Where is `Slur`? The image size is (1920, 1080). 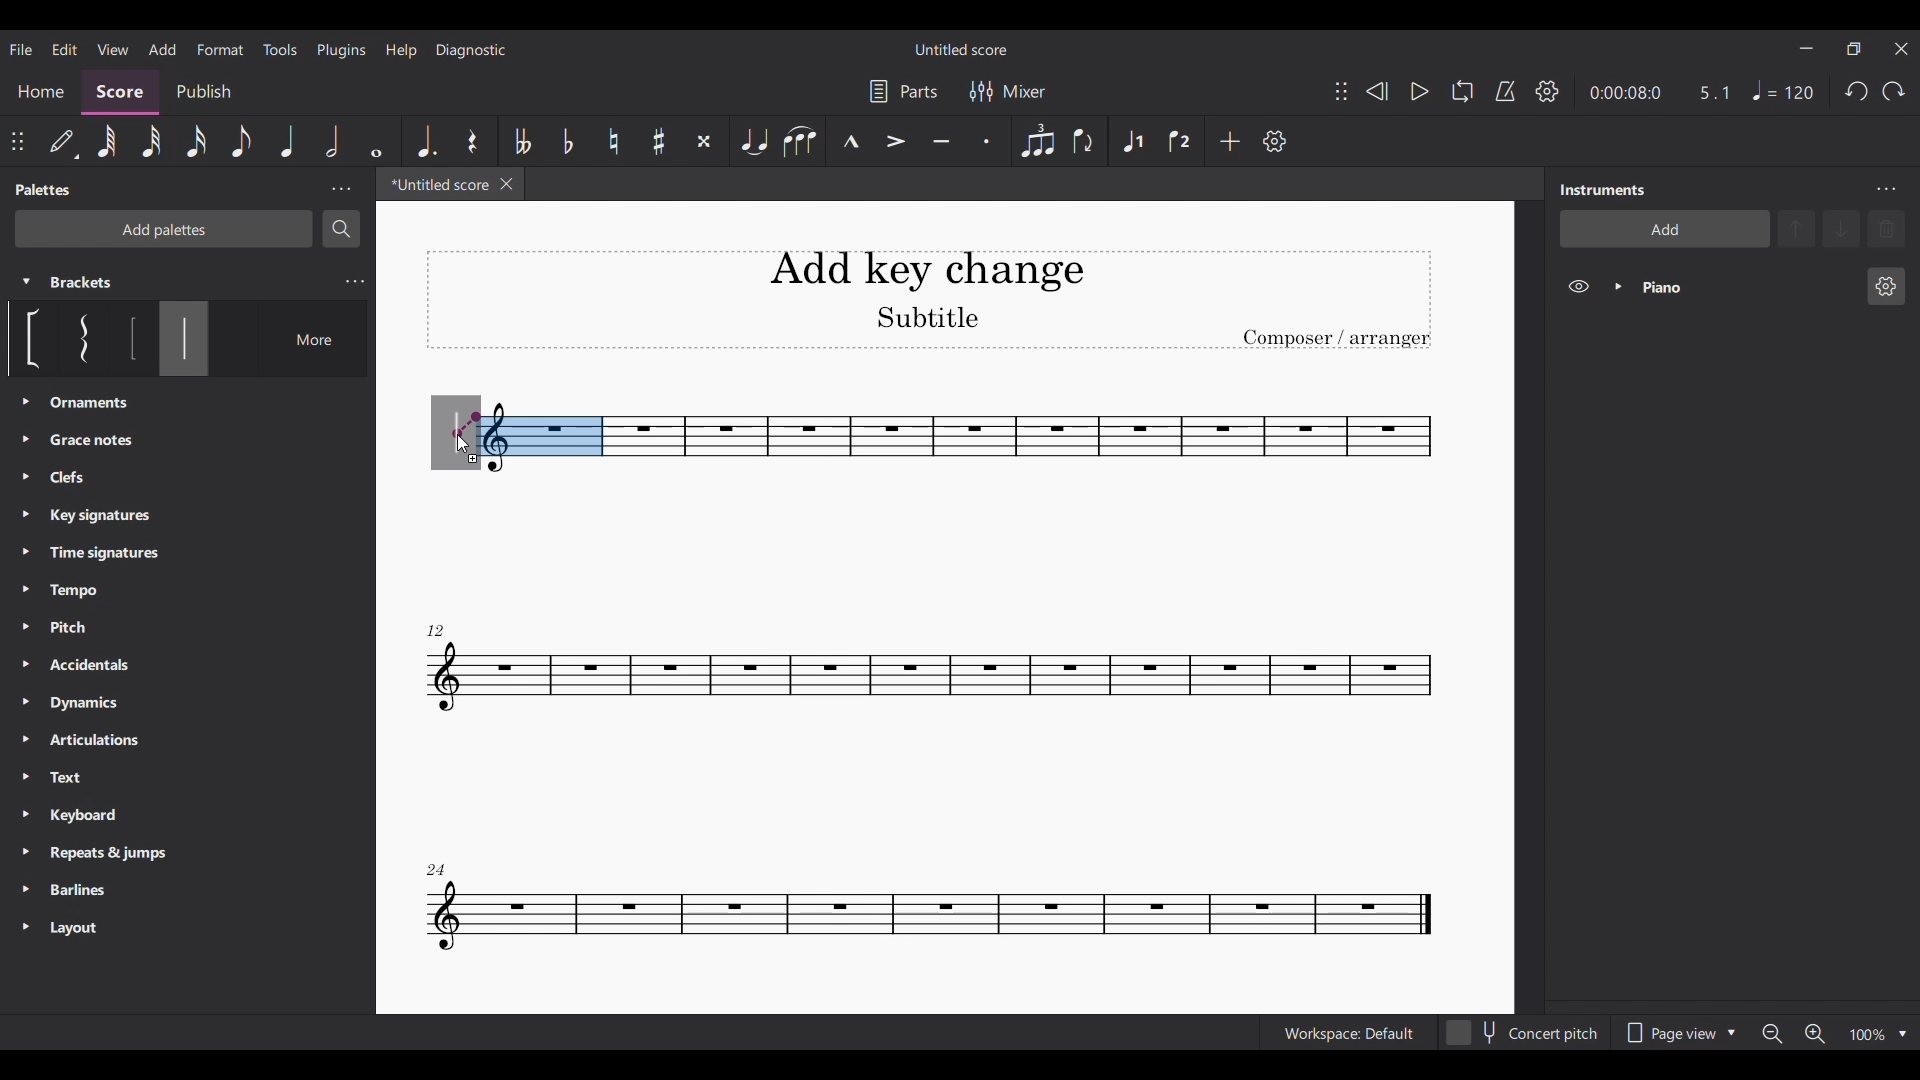
Slur is located at coordinates (799, 142).